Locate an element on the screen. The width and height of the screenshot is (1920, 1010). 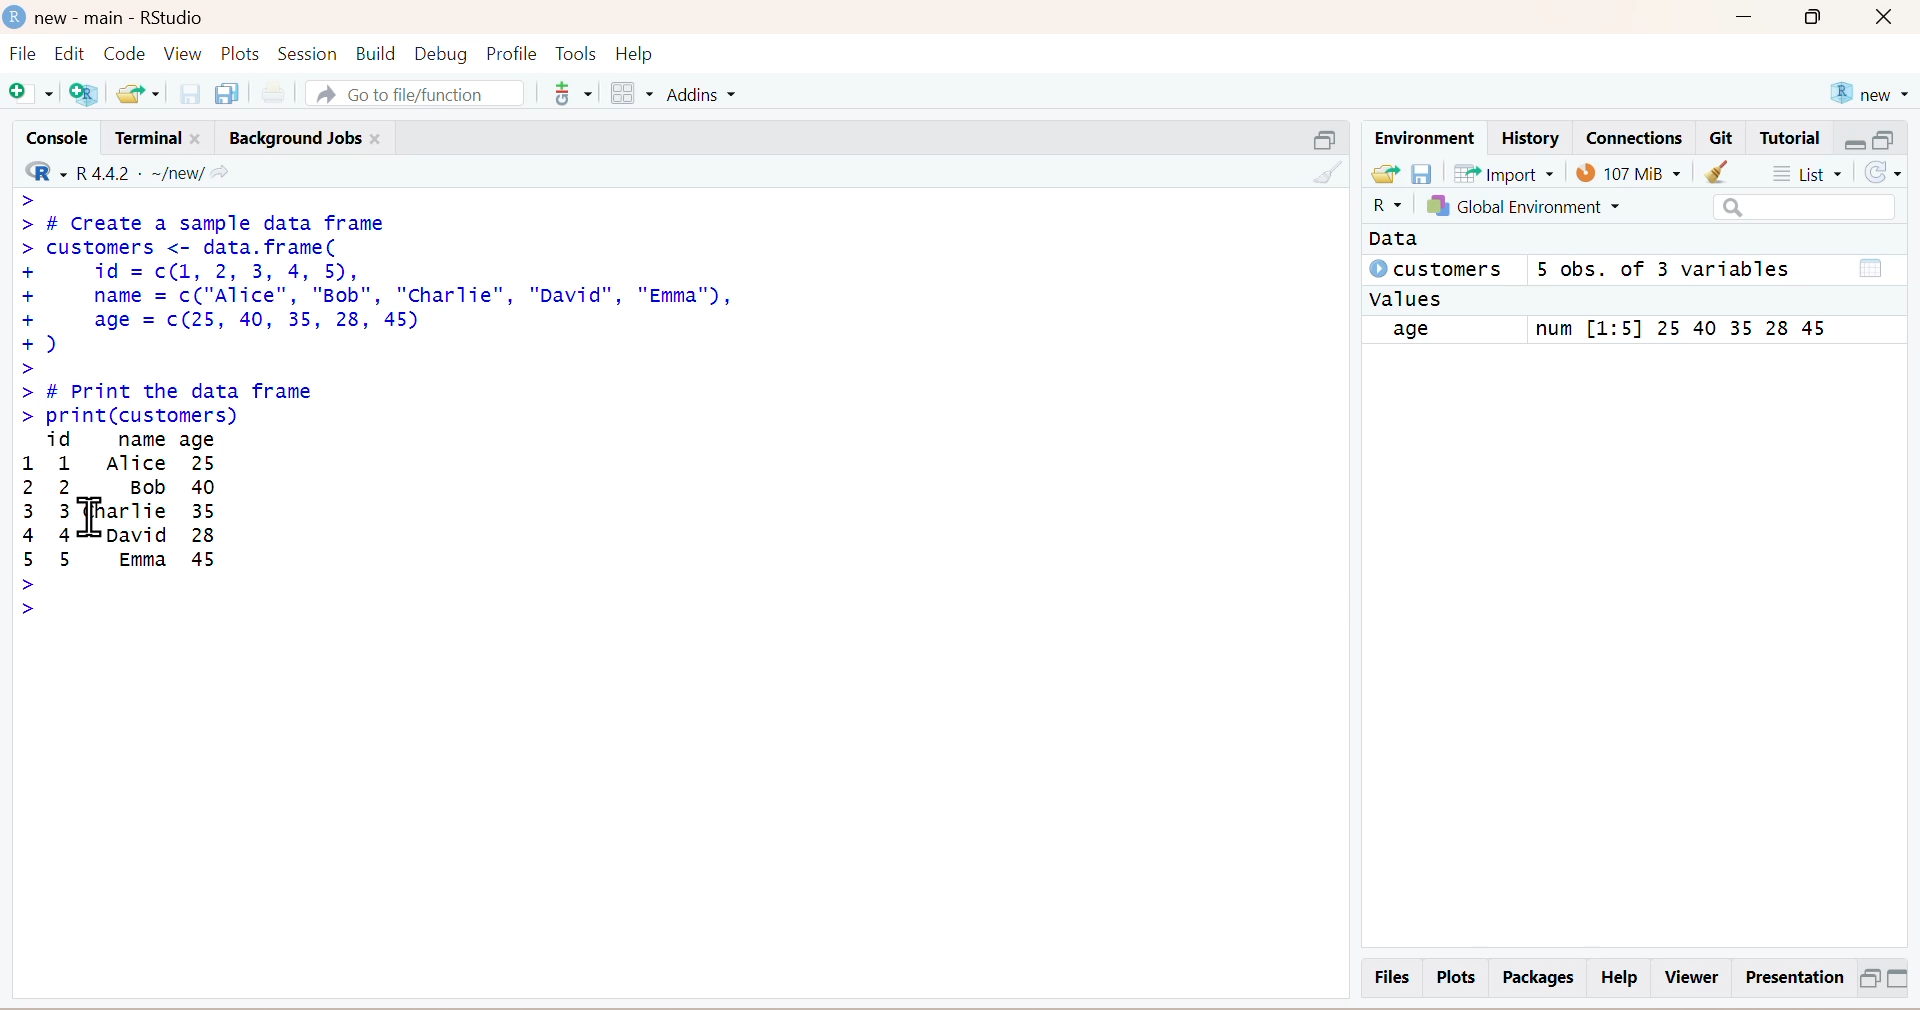
Viewer is located at coordinates (1691, 977).